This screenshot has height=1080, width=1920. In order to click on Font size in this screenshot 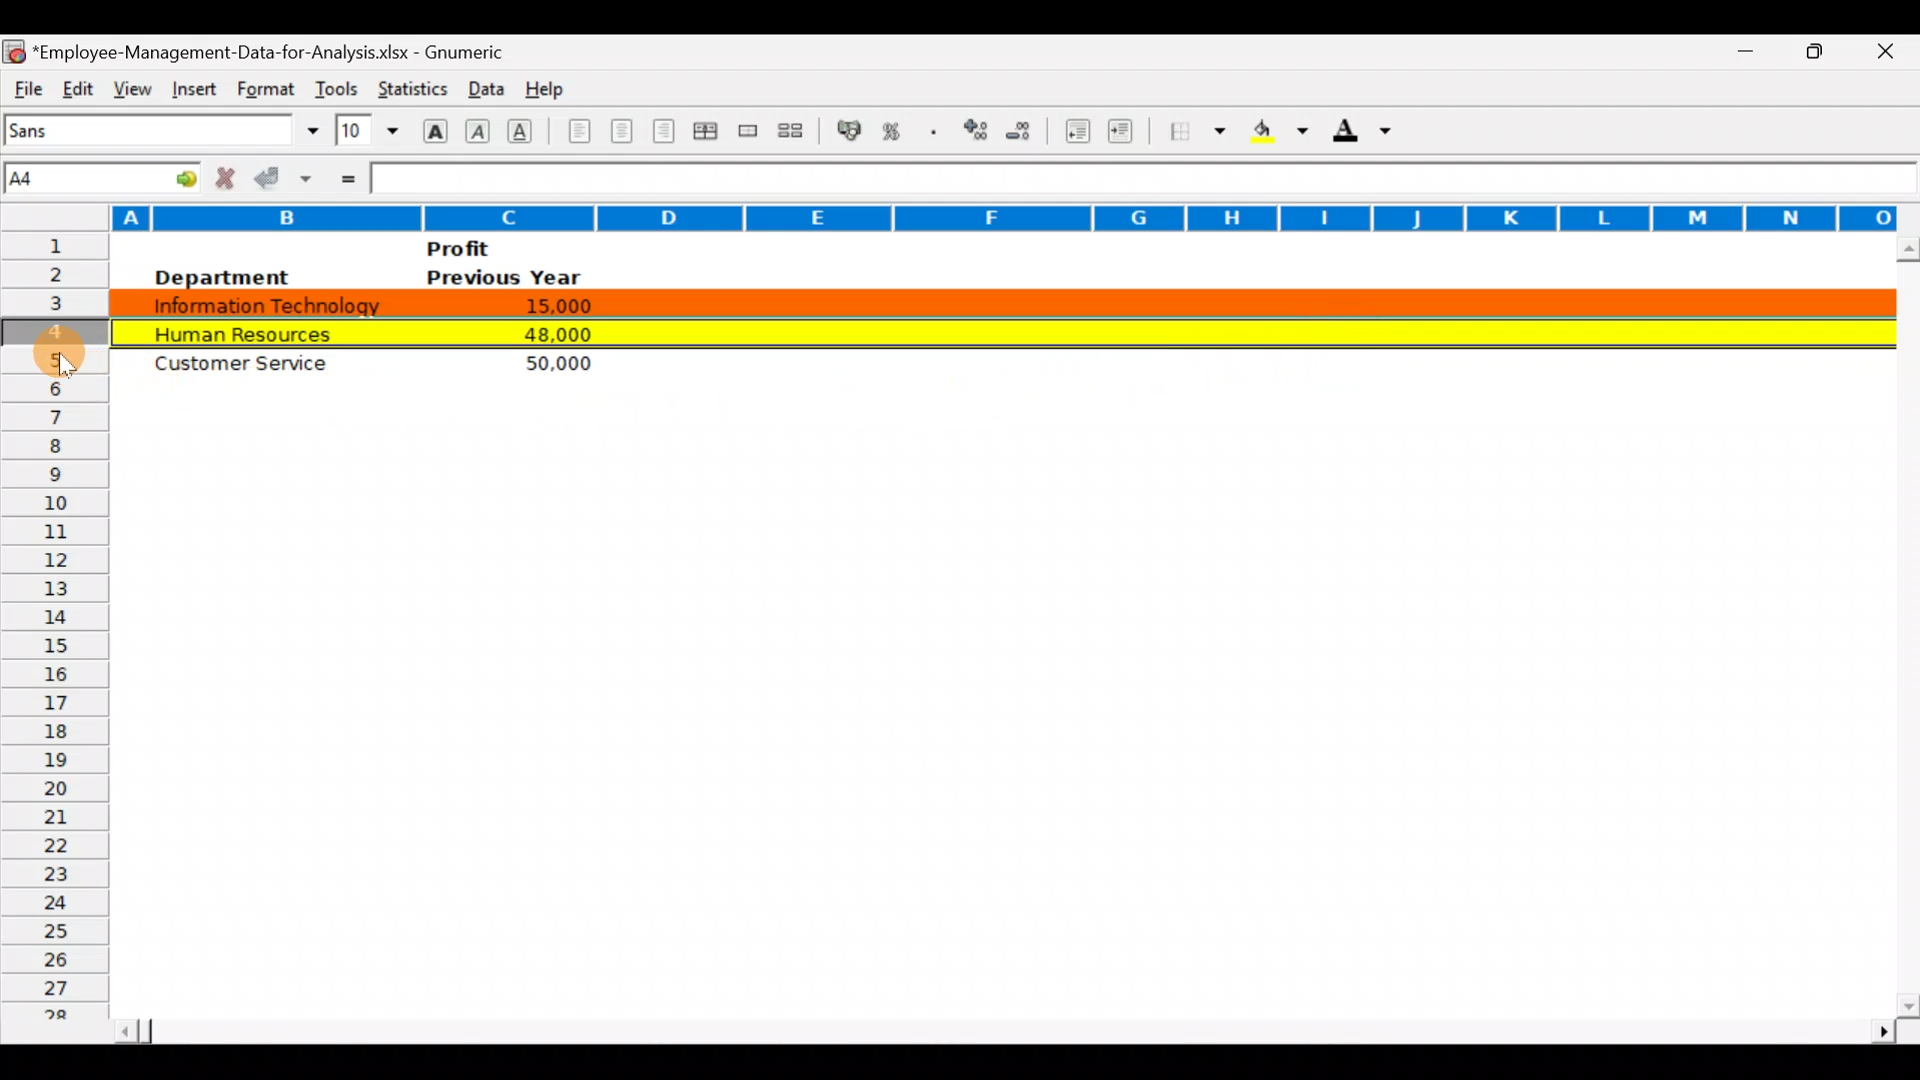, I will do `click(367, 130)`.